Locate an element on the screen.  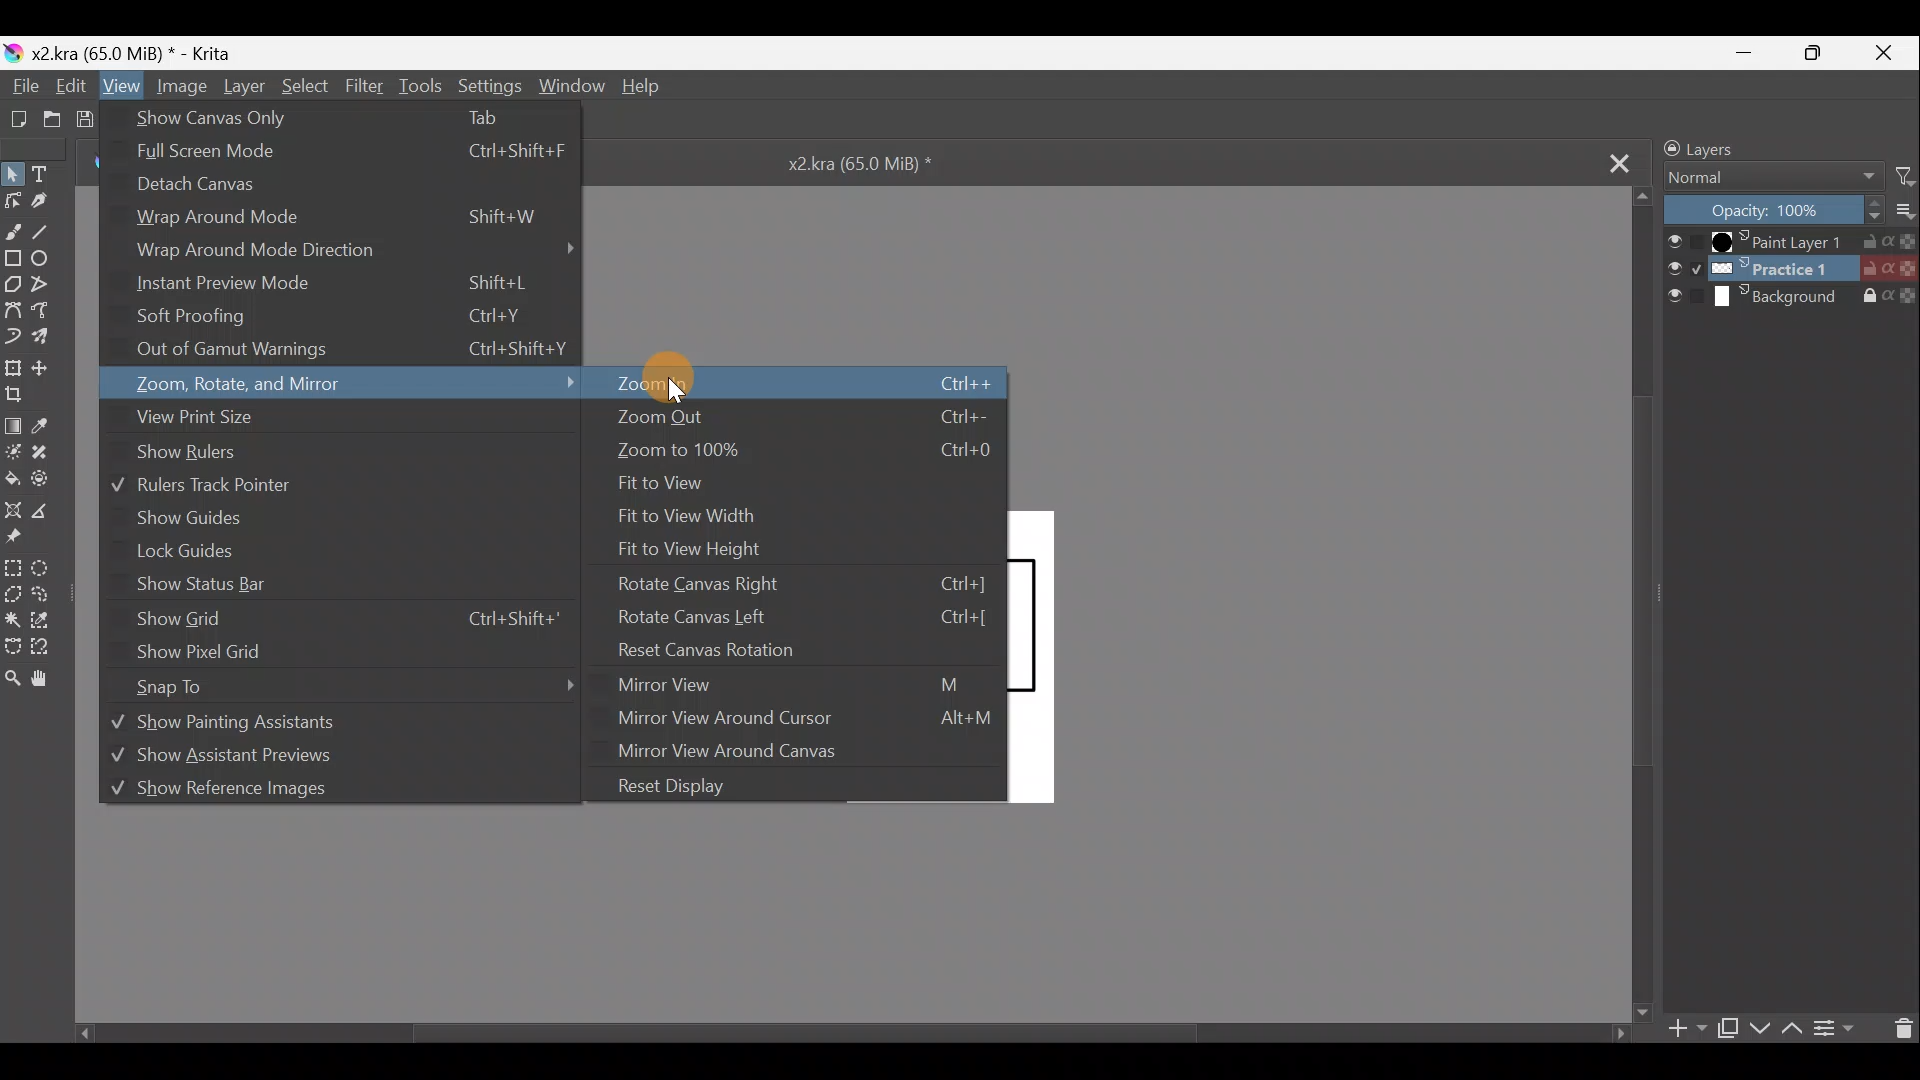
Instant preview mode Shift+L is located at coordinates (343, 281).